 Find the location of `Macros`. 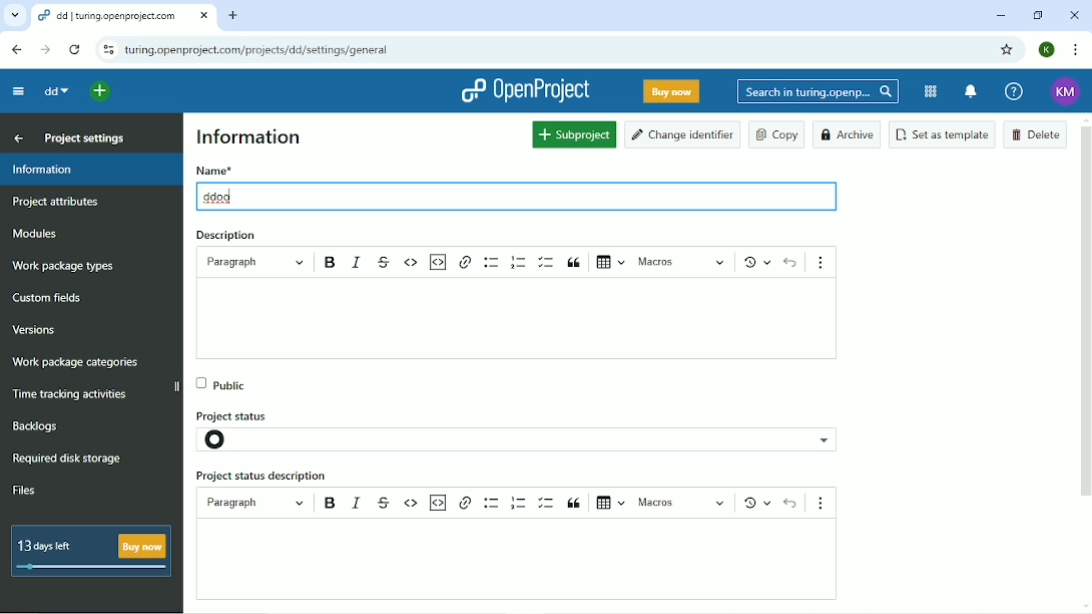

Macros is located at coordinates (680, 262).